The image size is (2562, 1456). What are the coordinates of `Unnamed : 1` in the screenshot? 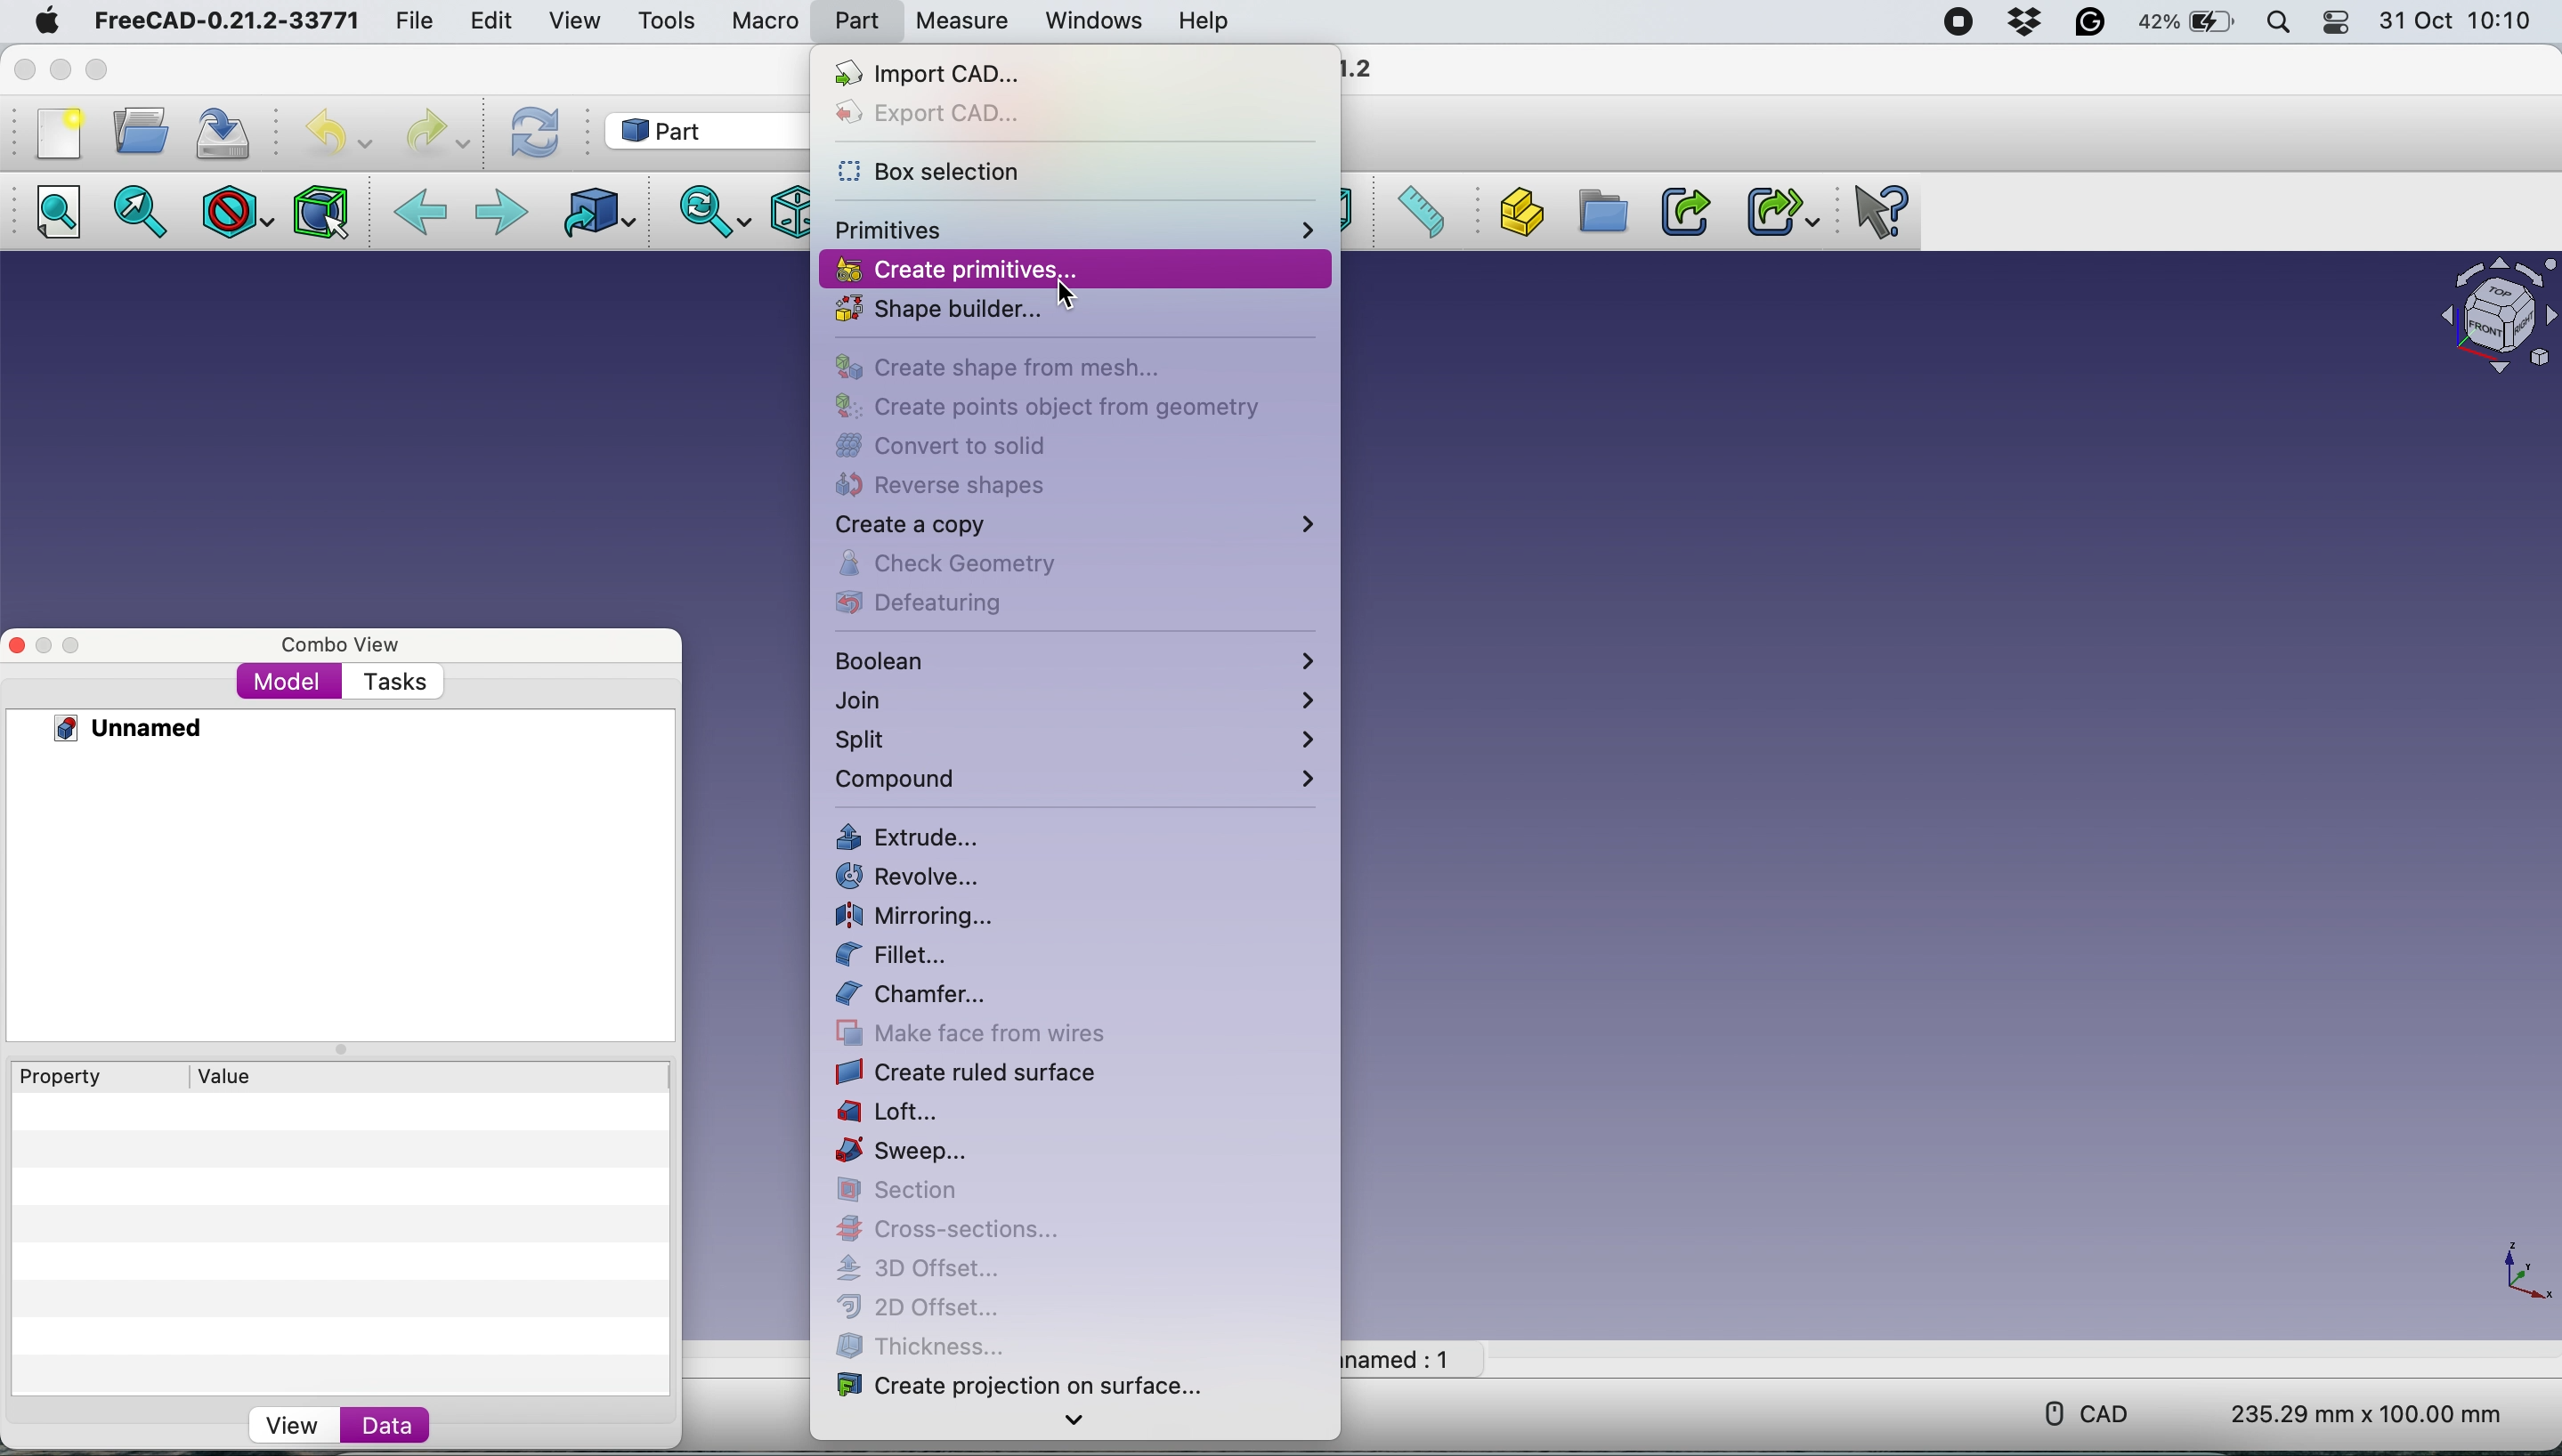 It's located at (1400, 1357).